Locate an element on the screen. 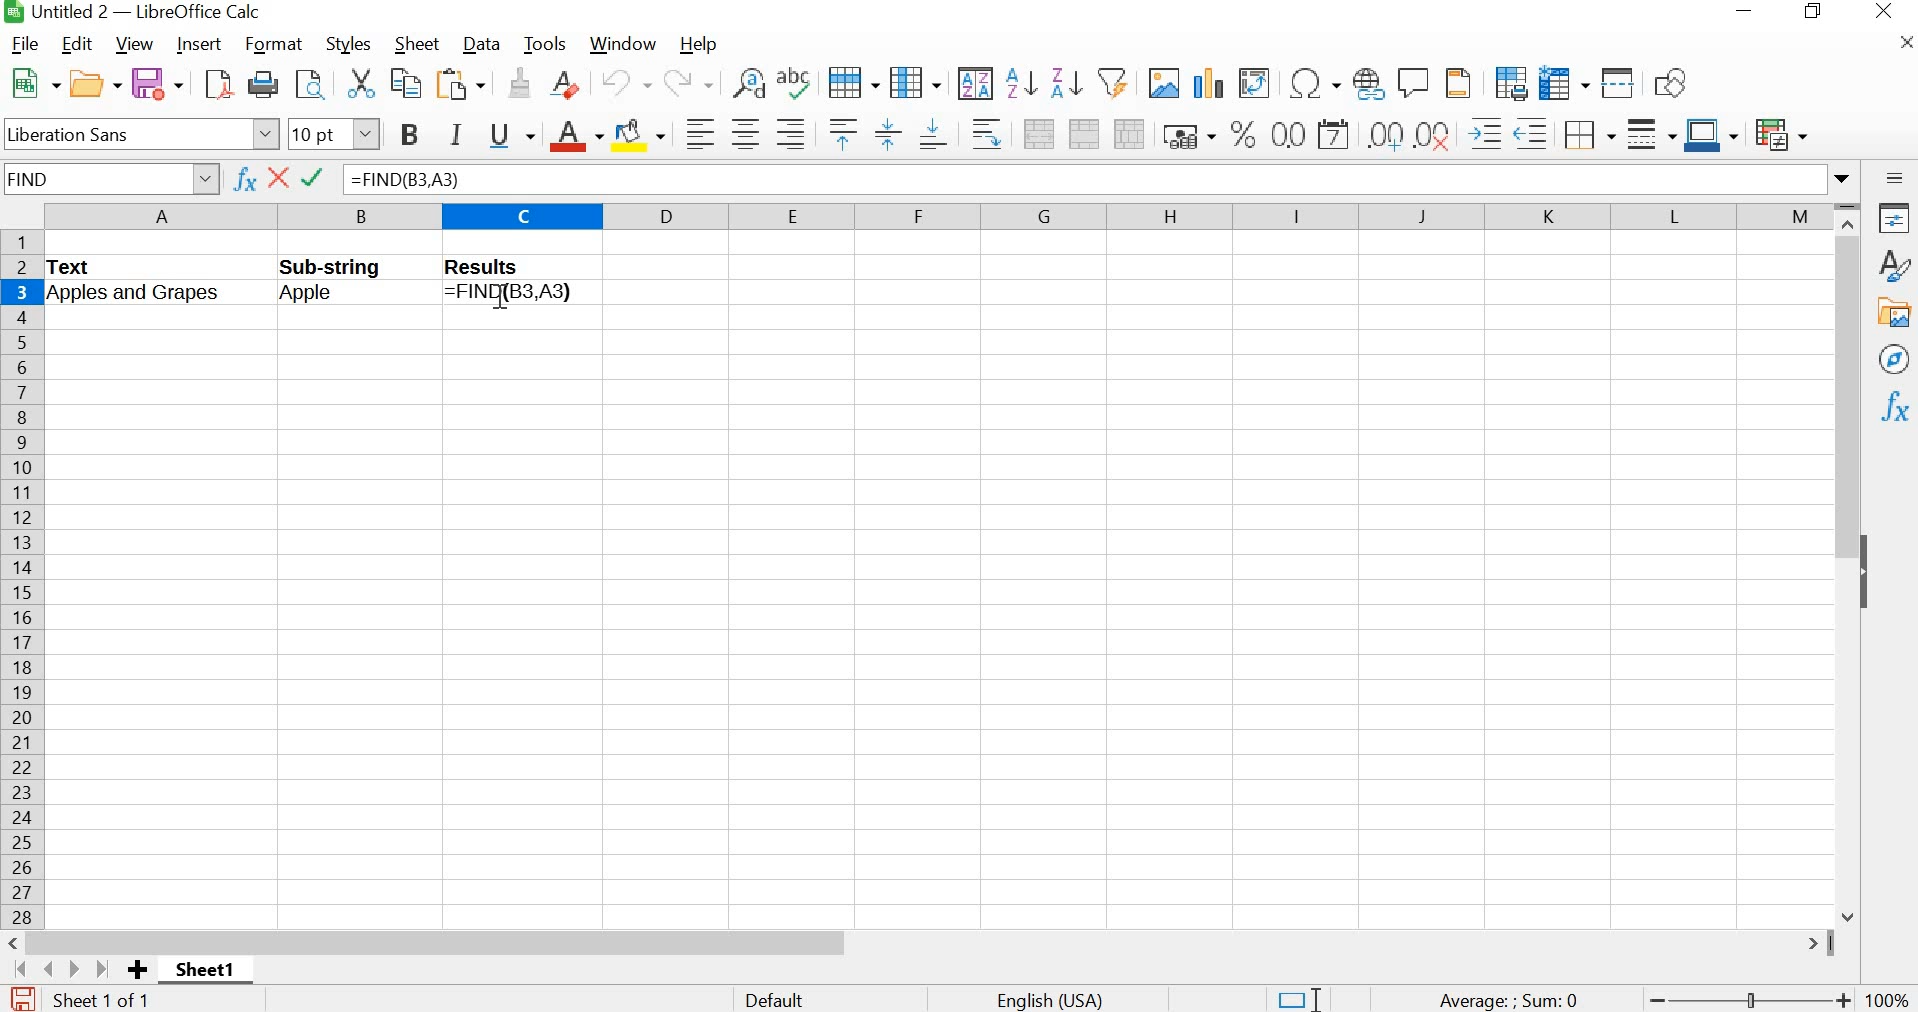 Image resolution: width=1918 pixels, height=1012 pixels. sort is located at coordinates (974, 82).